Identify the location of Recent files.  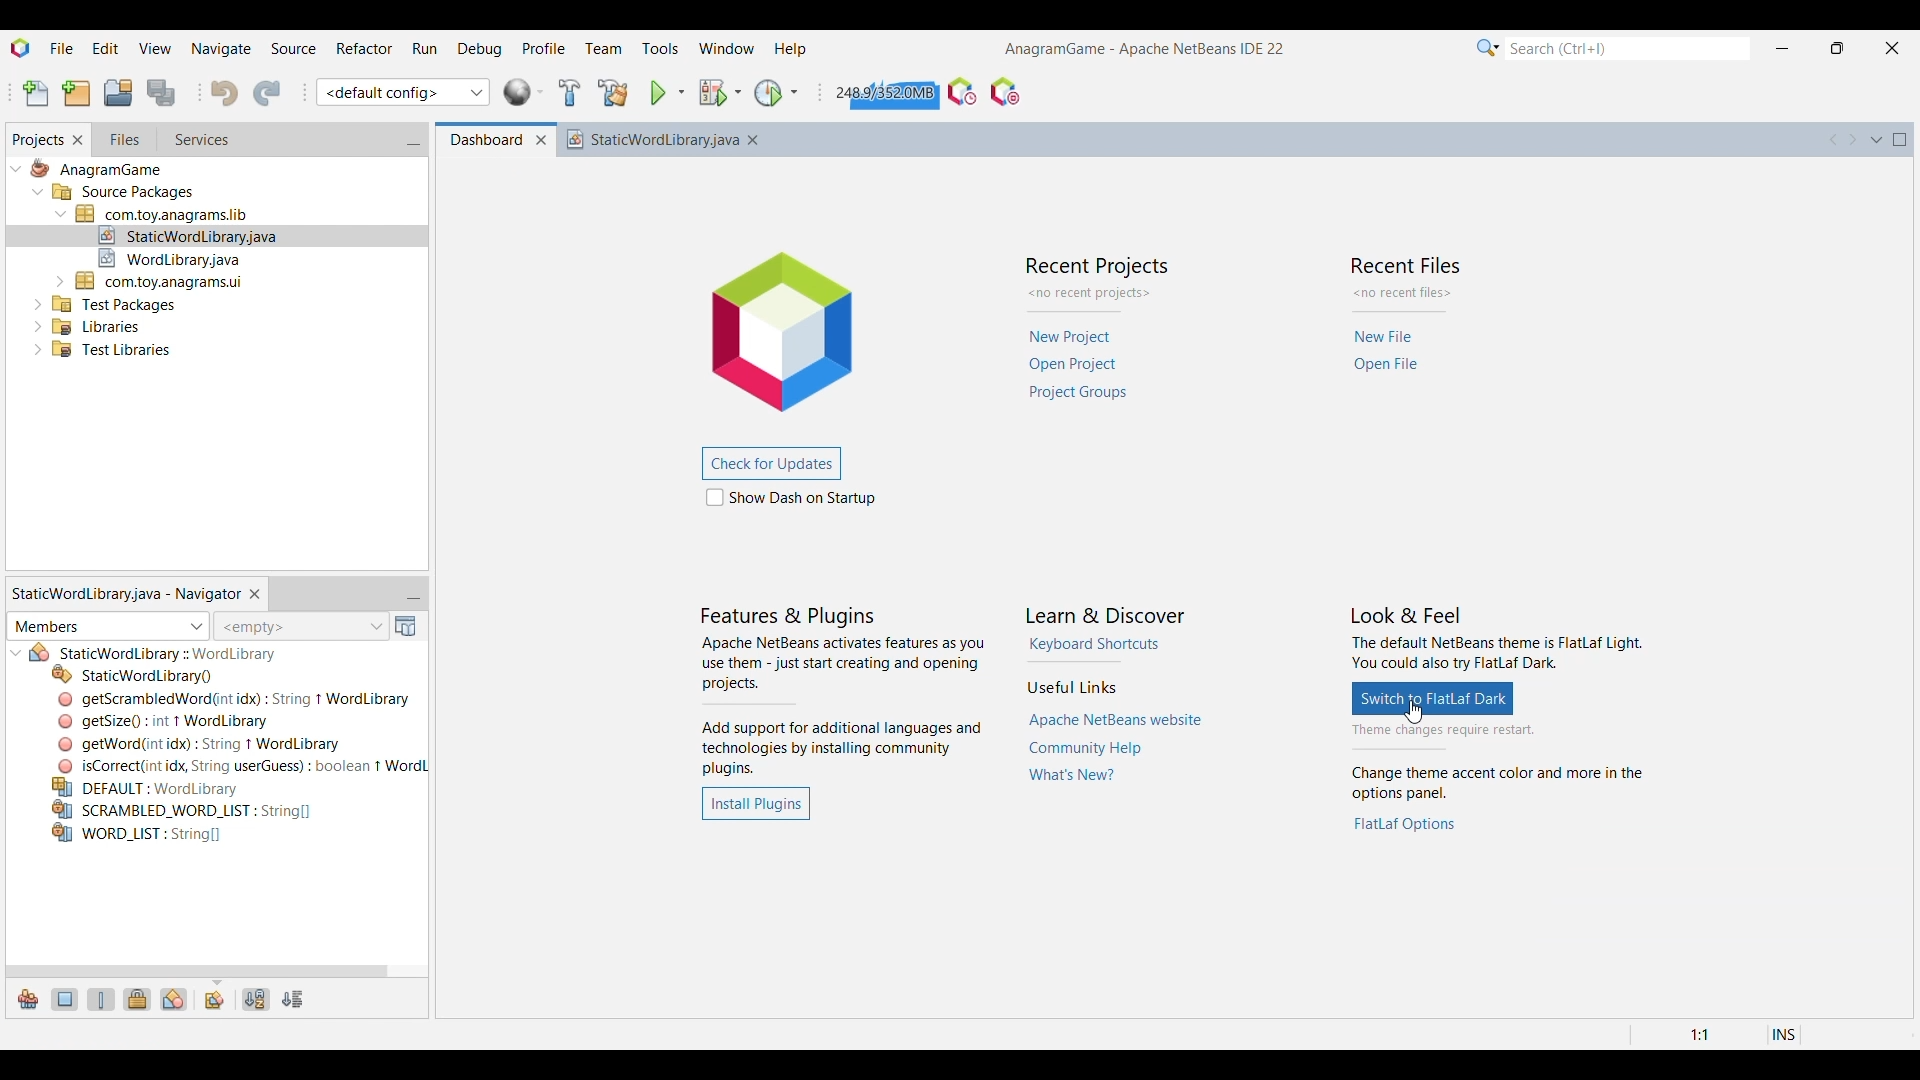
(1388, 352).